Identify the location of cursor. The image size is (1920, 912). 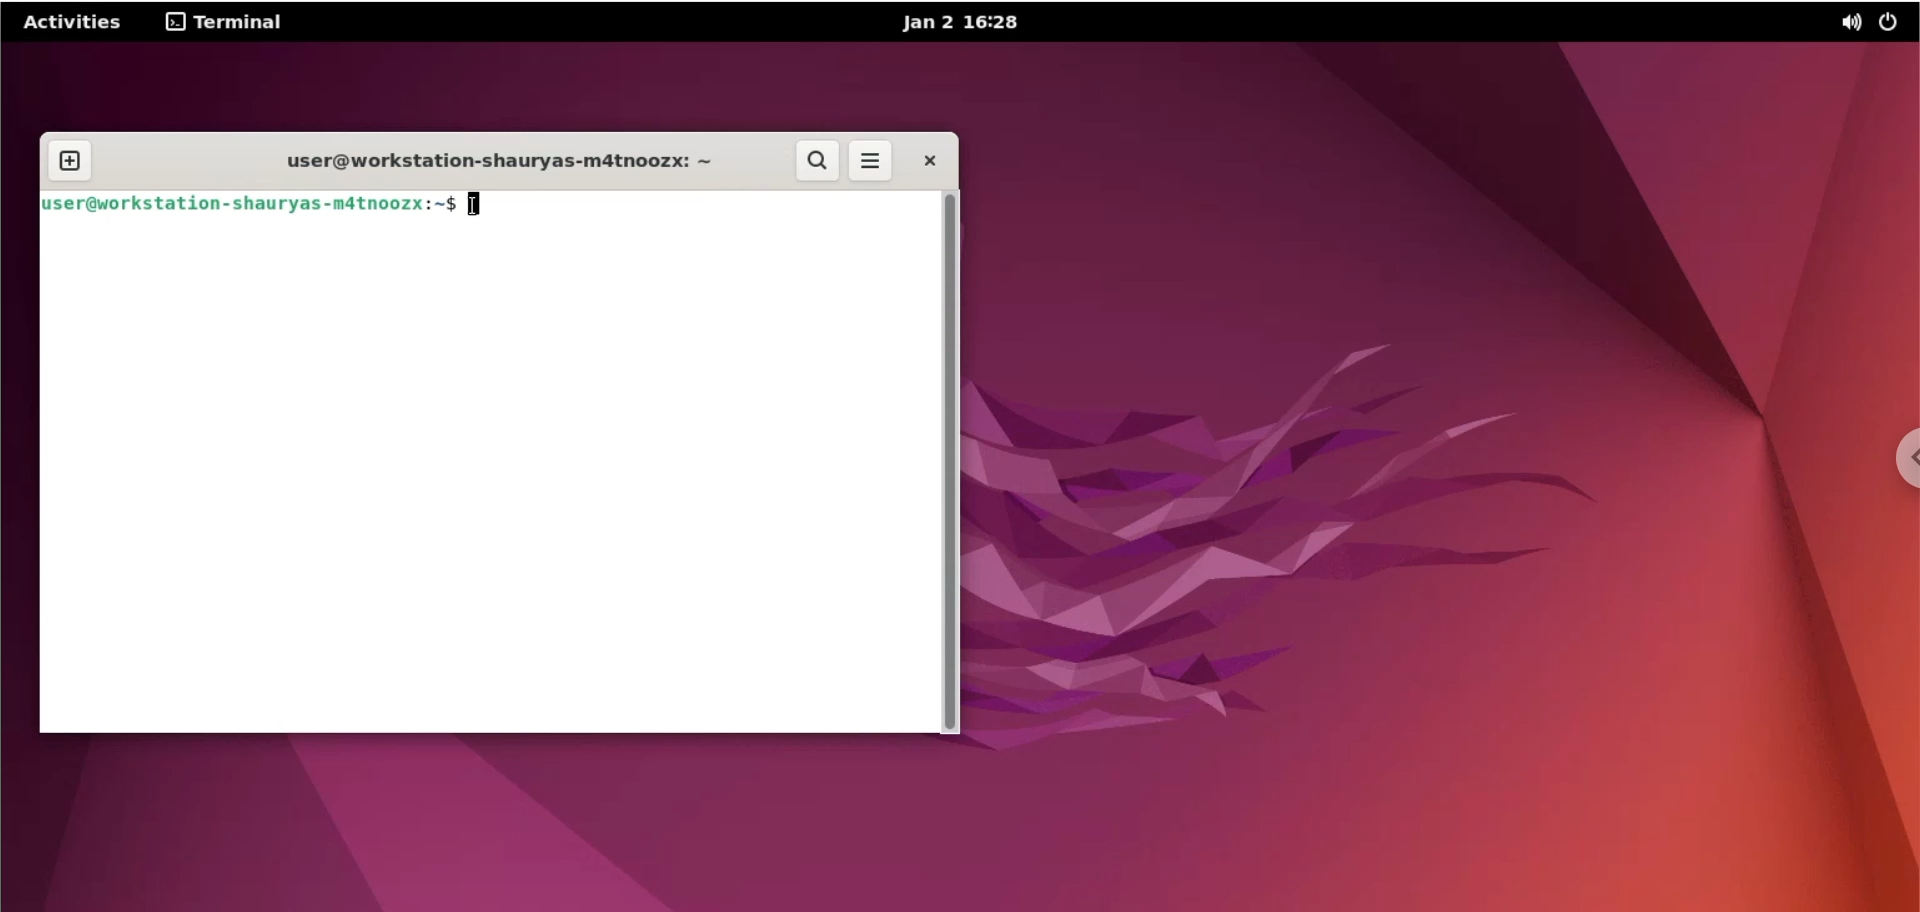
(479, 207).